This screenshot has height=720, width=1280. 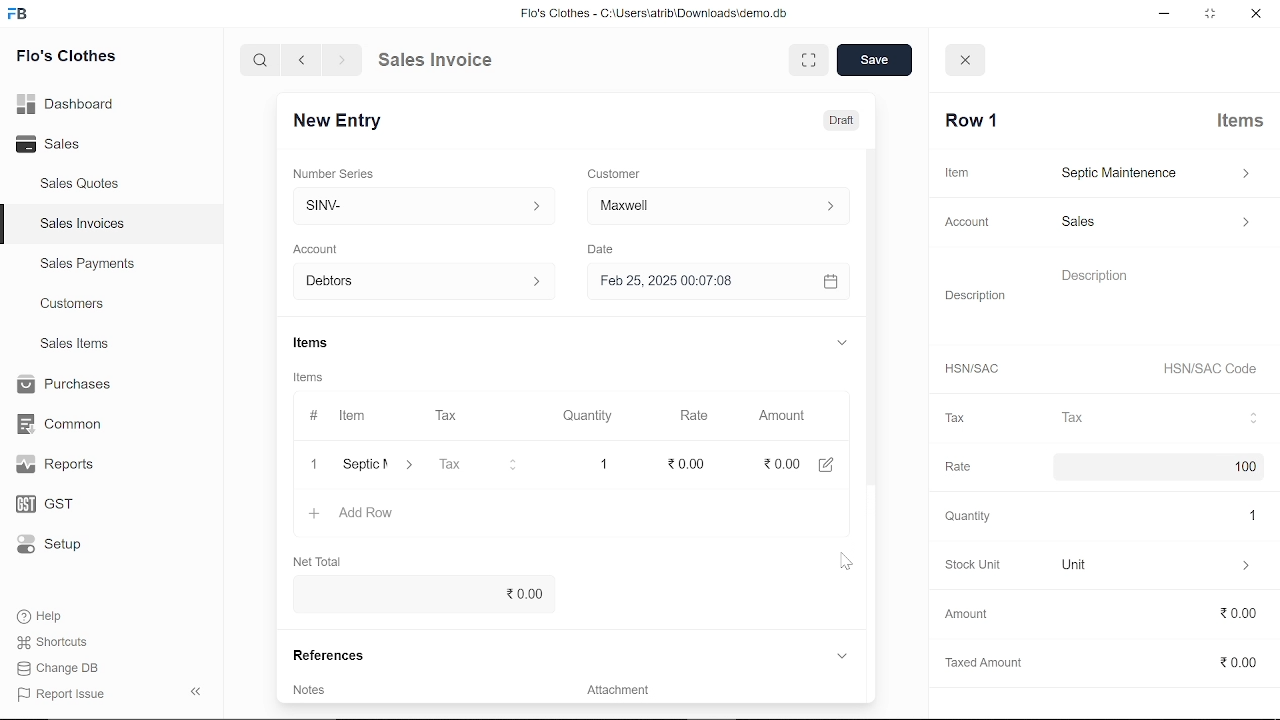 I want to click on Flo's Clothes - G:AUserslatribiDownloadsidemo.do, so click(x=651, y=13).